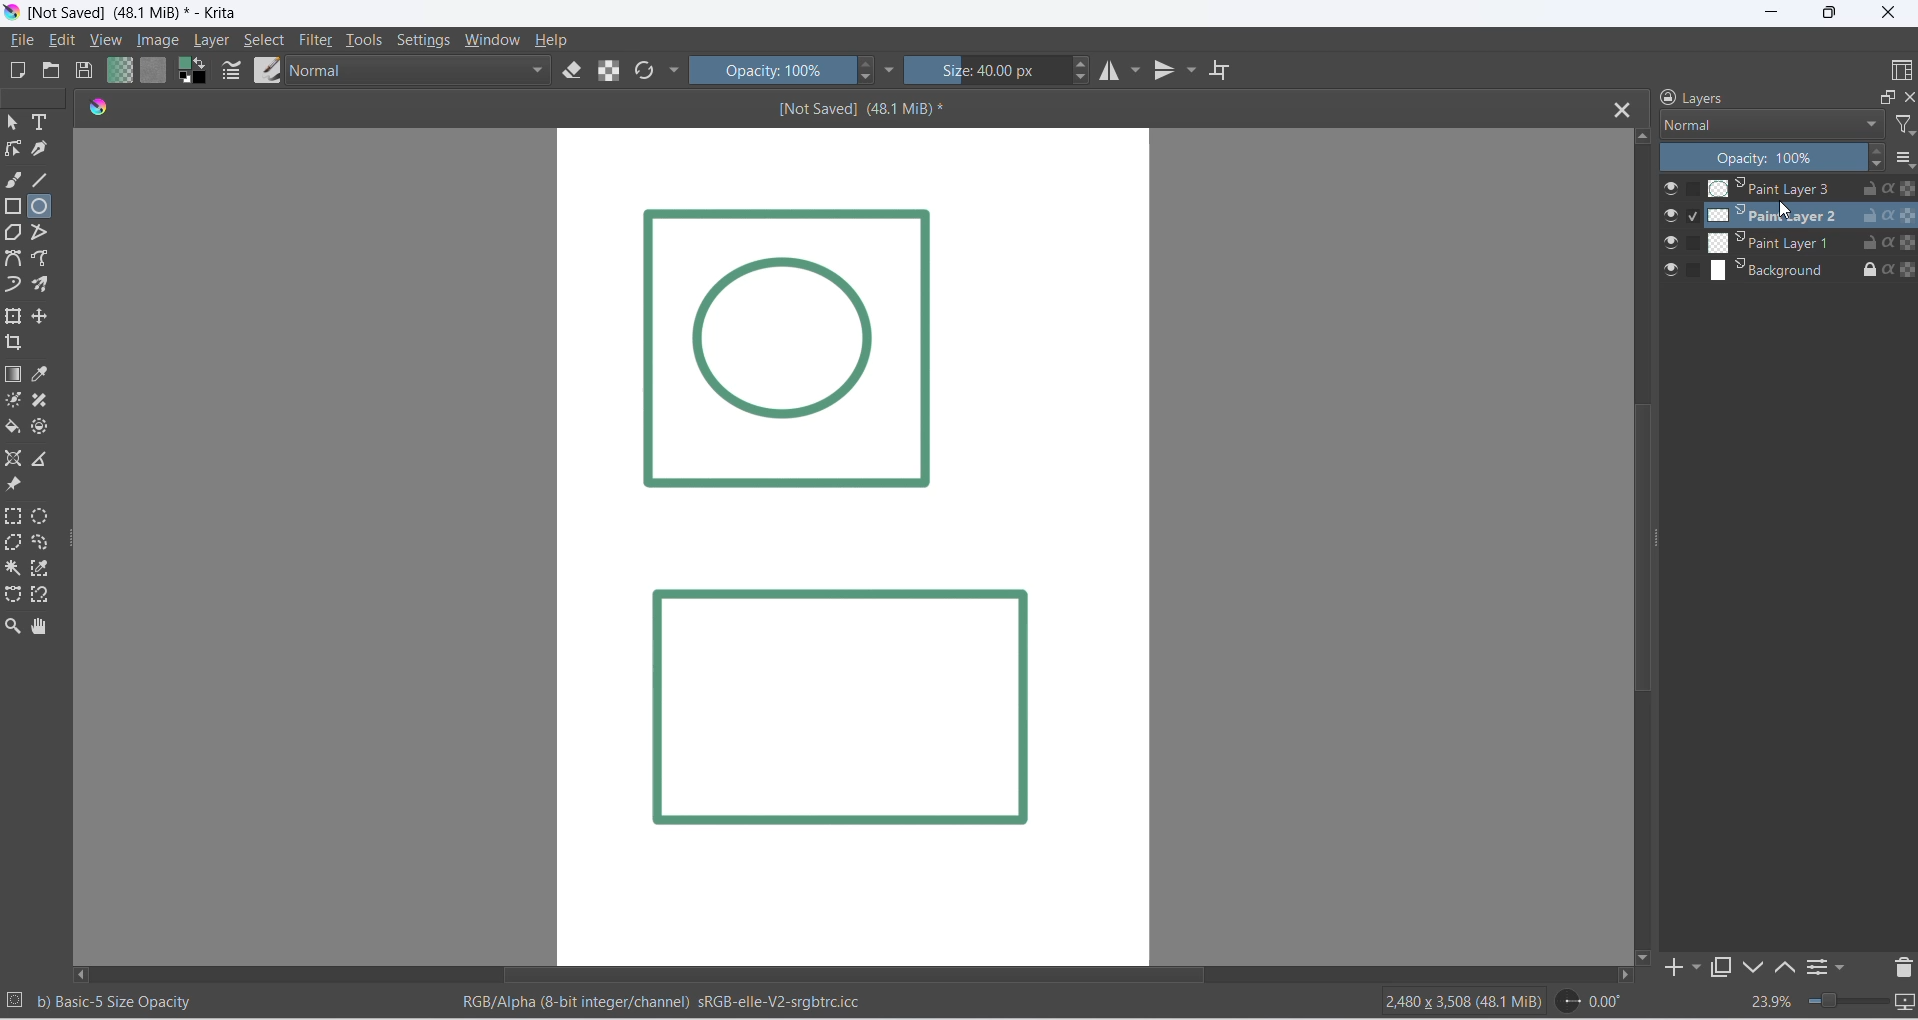  I want to click on b) Basic - 5 Size Opacity, so click(125, 1003).